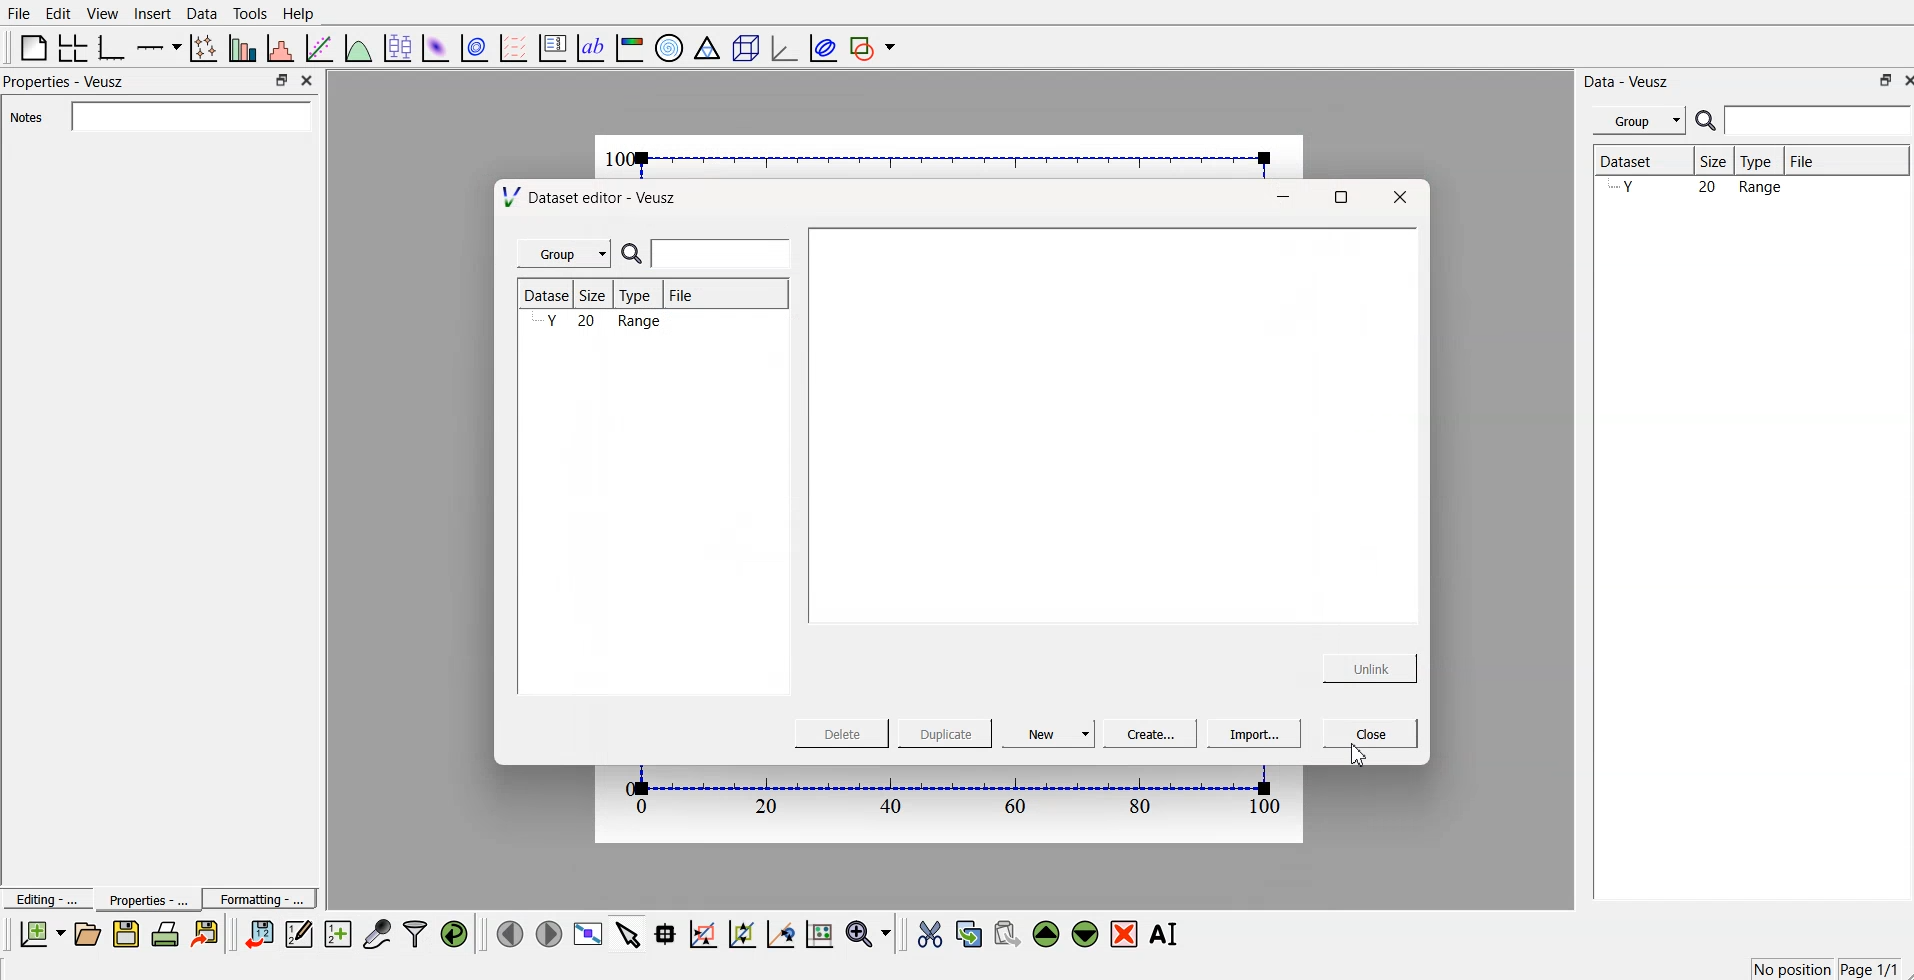 The height and width of the screenshot is (980, 1914). Describe the element at coordinates (150, 14) in the screenshot. I see `Insert` at that location.